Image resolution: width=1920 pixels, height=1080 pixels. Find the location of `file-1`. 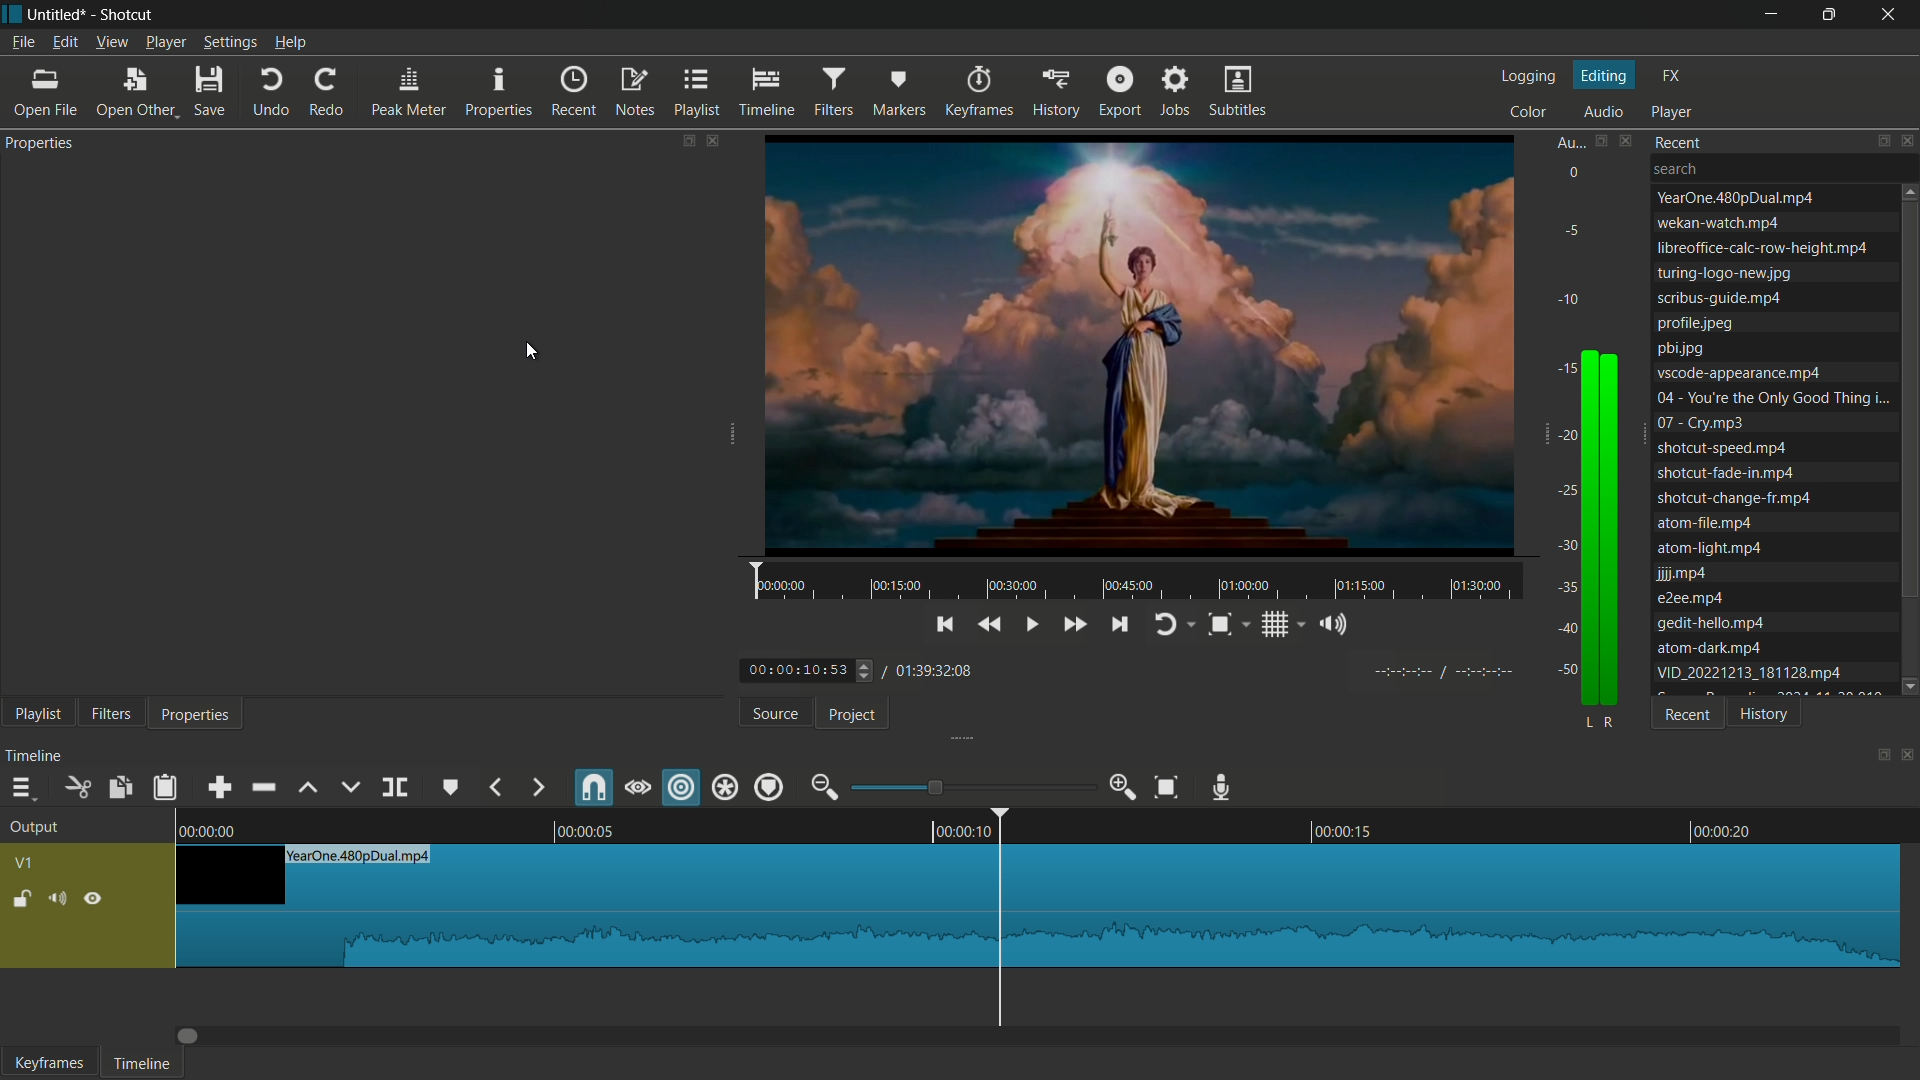

file-1 is located at coordinates (1733, 197).